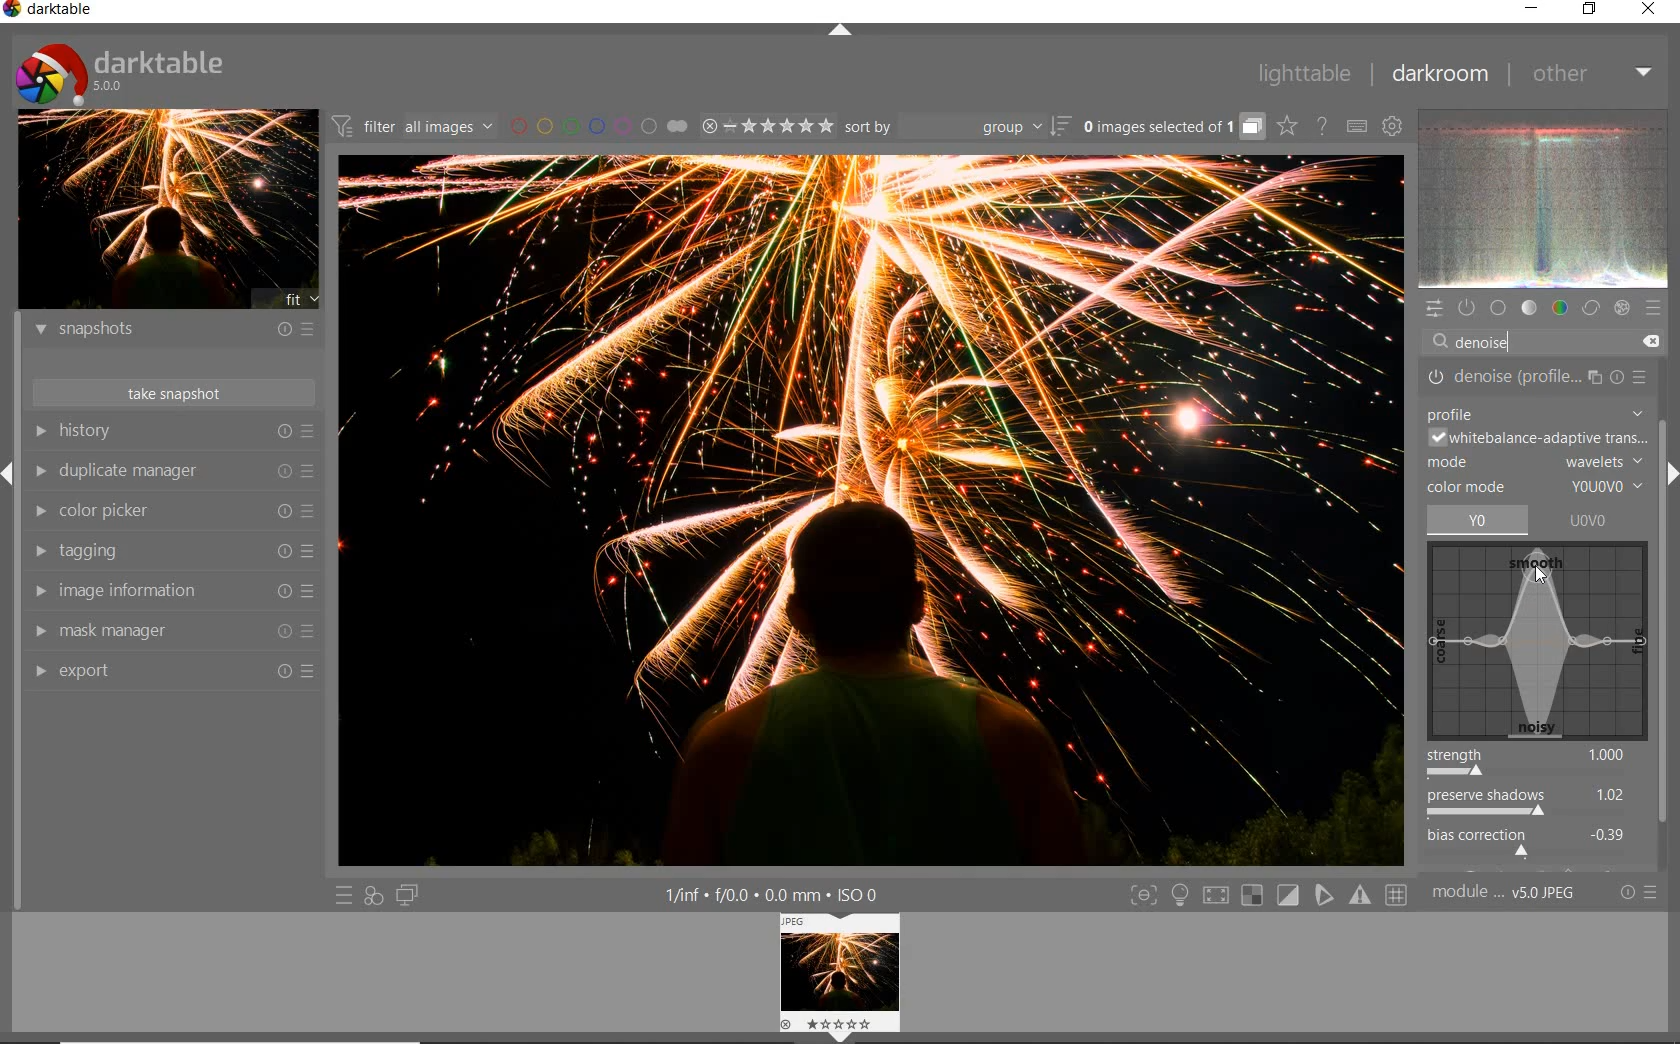  I want to click on DENOISE(PROFILE..., so click(1538, 377).